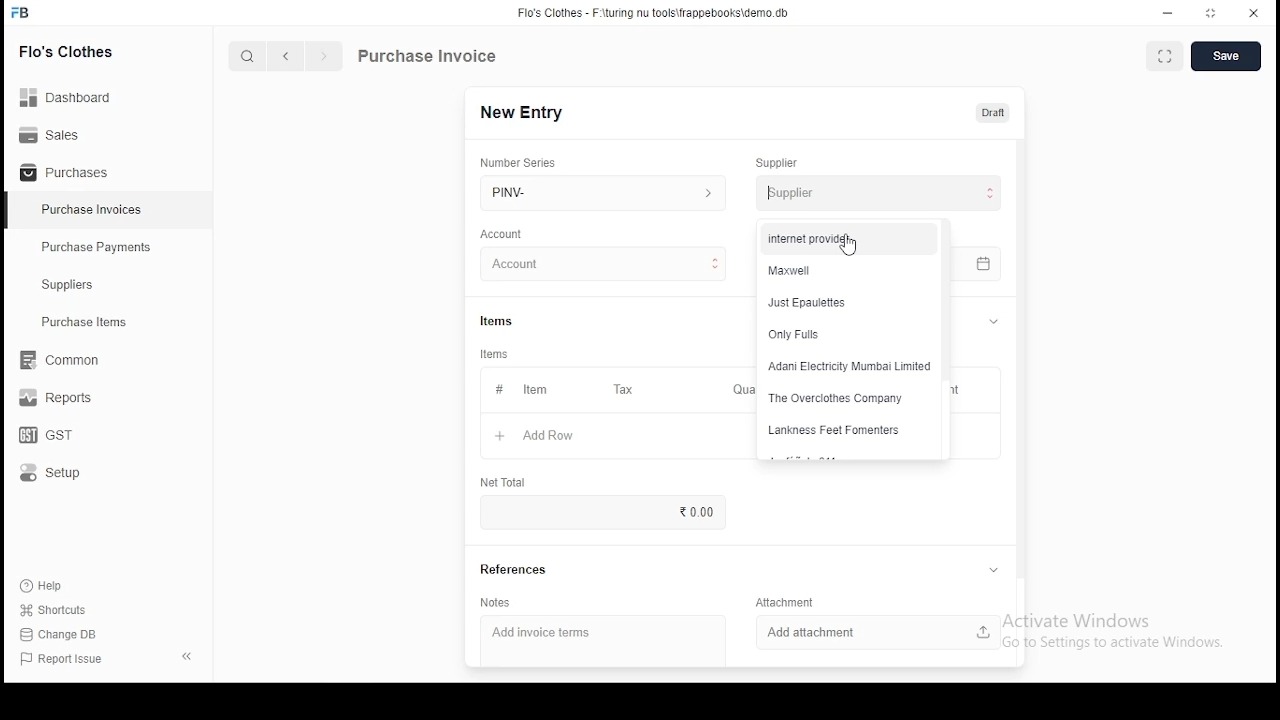 This screenshot has height=720, width=1280. Describe the element at coordinates (879, 631) in the screenshot. I see `add attachment` at that location.